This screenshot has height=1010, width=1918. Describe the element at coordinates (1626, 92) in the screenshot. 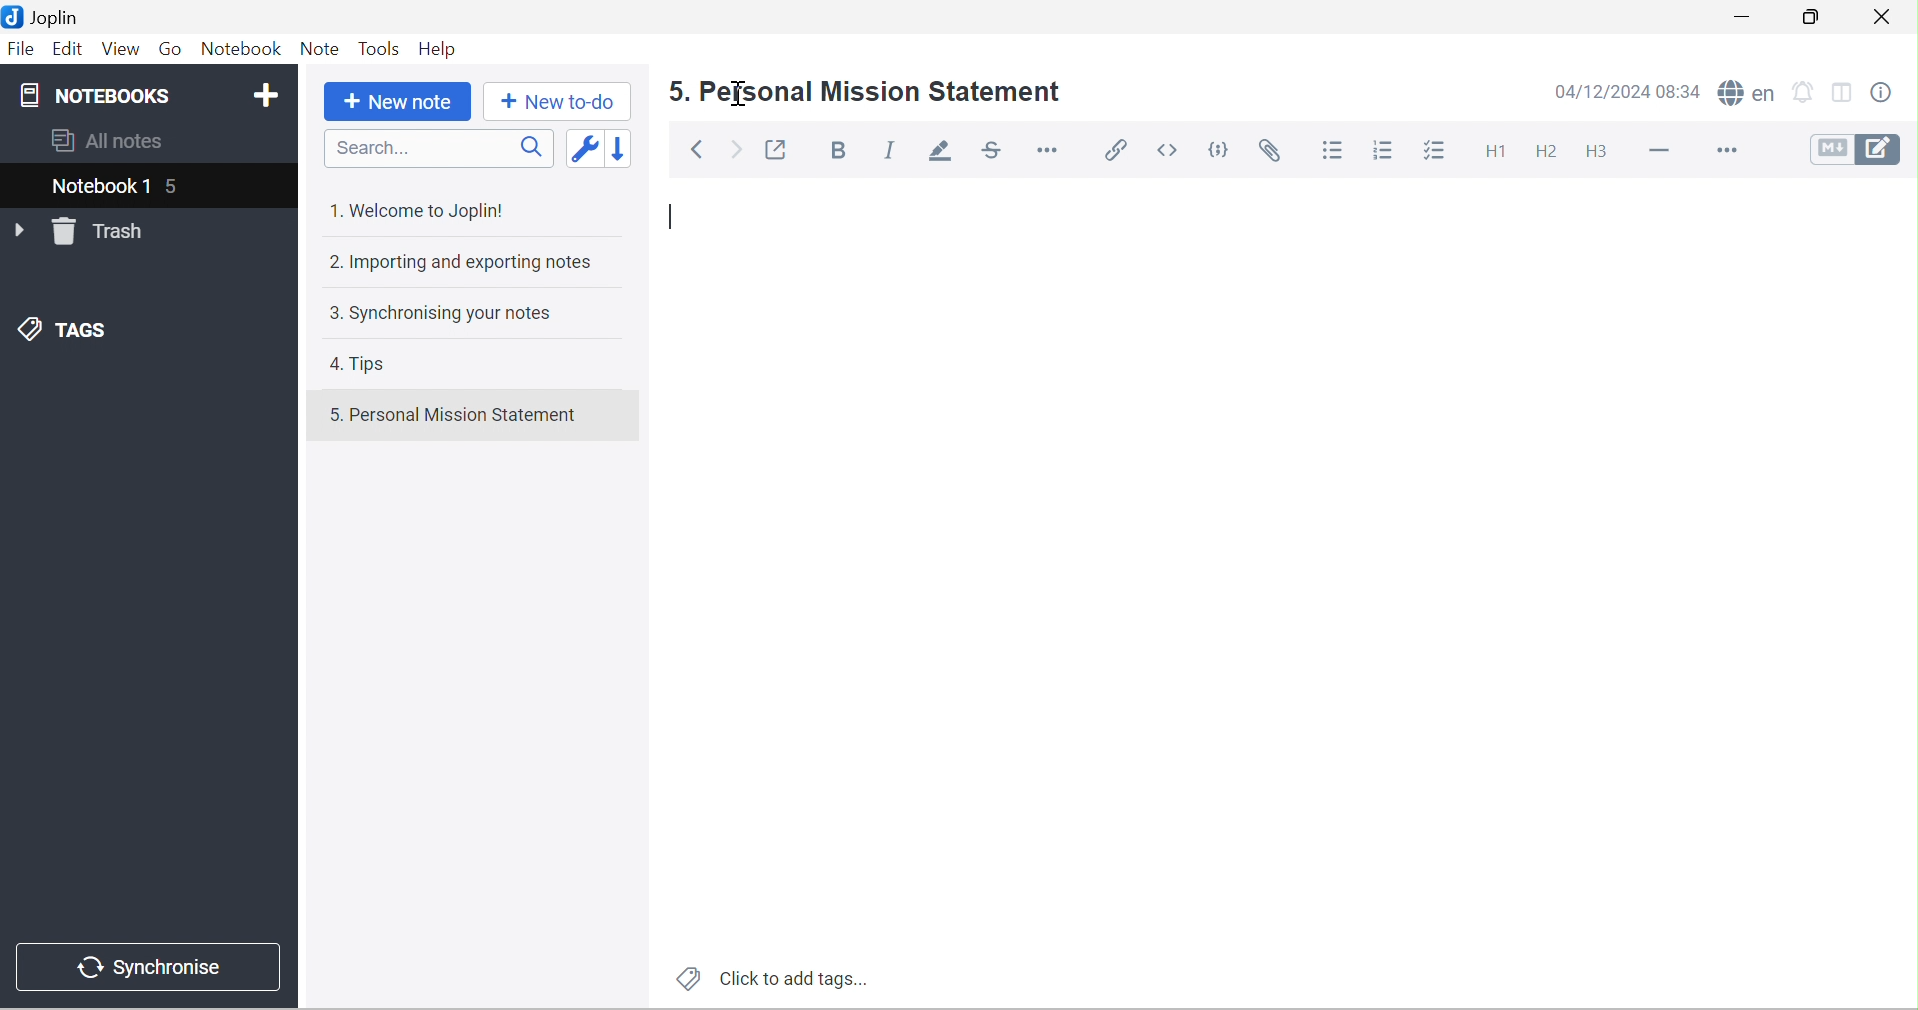

I see `14/12/2024 08:33` at that location.